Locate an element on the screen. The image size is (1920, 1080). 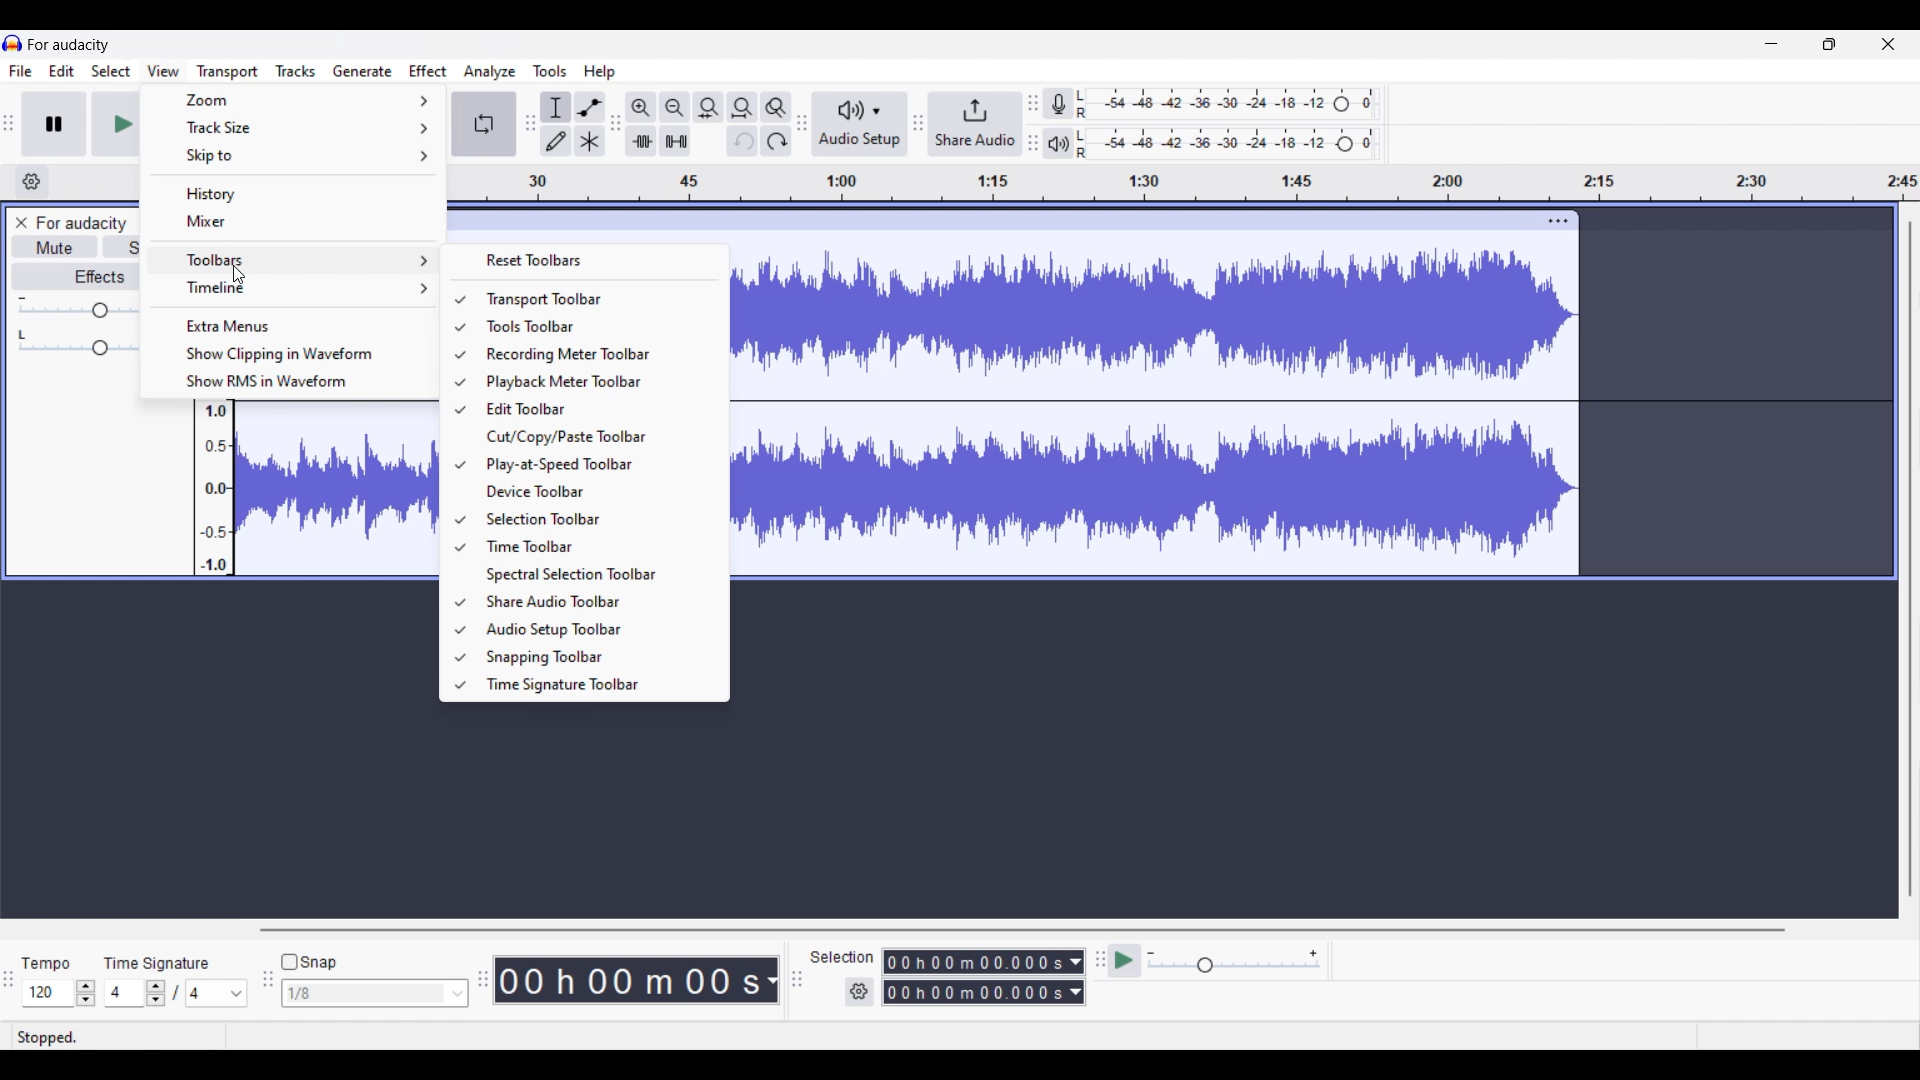
Time toolbar is located at coordinates (595, 546).